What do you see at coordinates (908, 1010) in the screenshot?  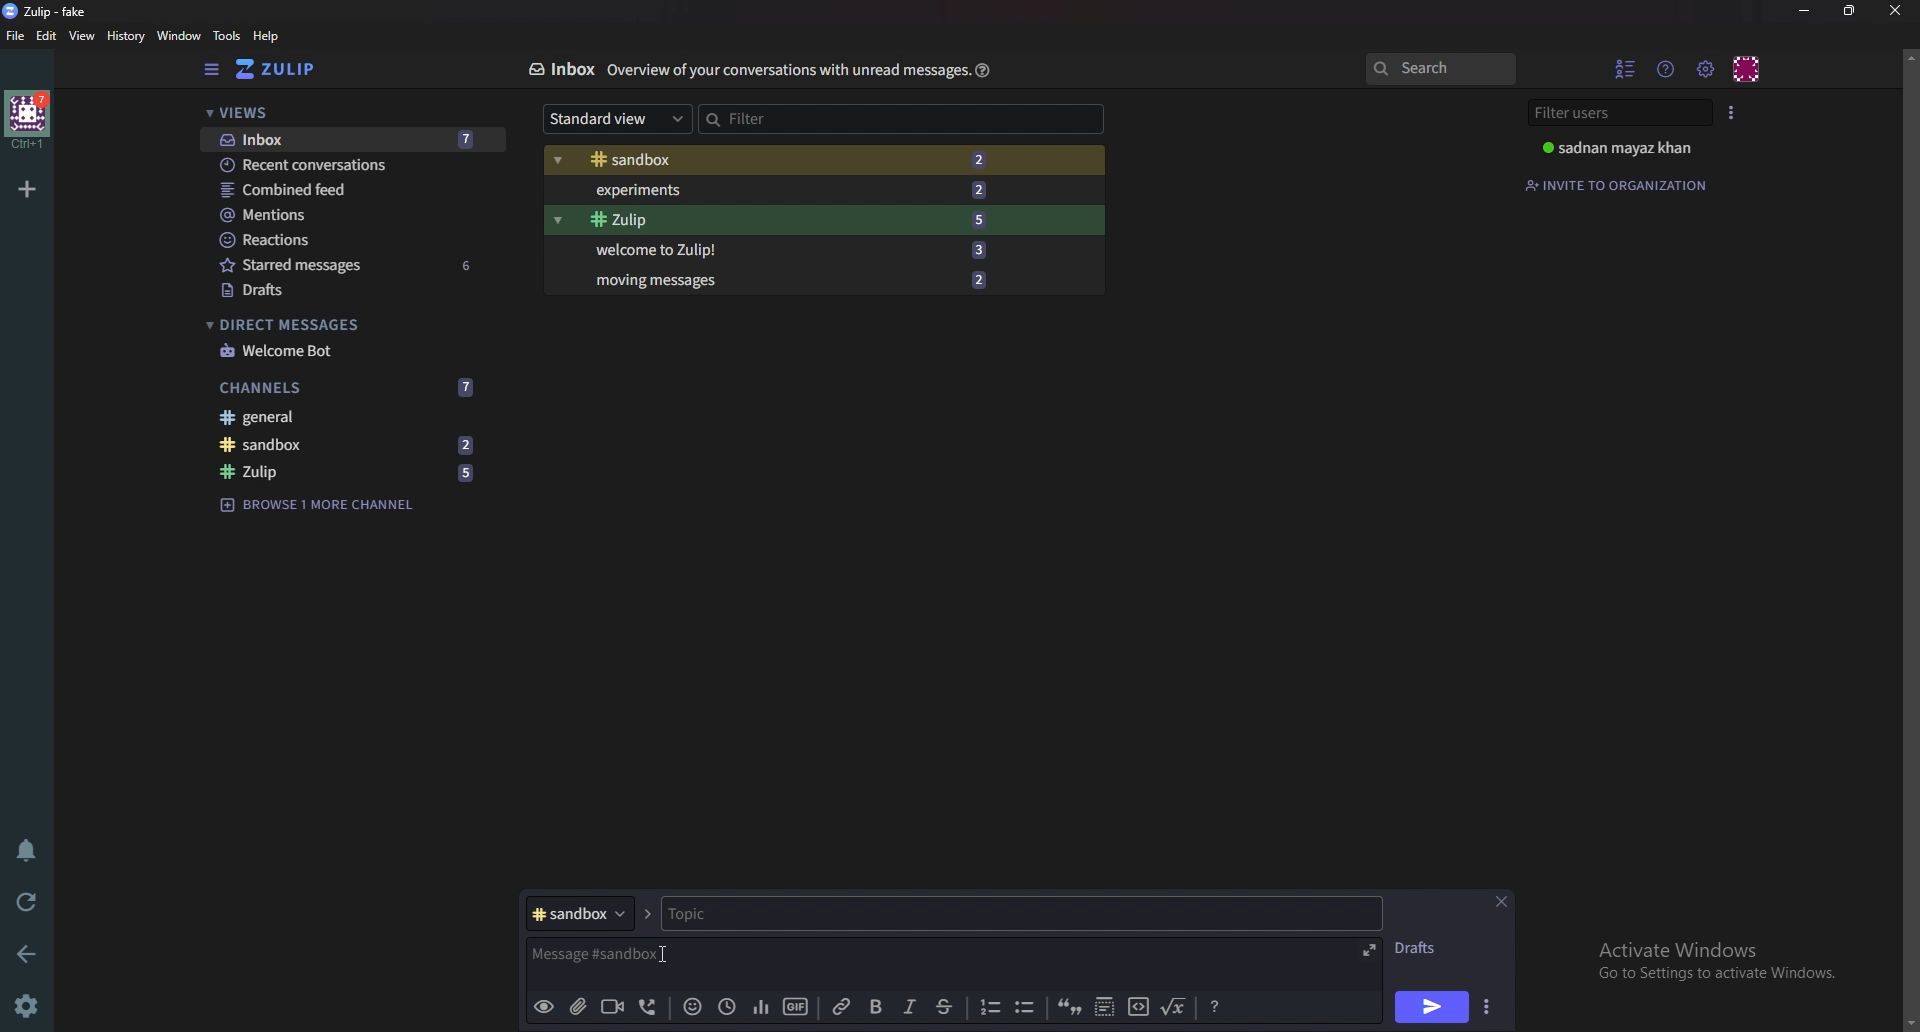 I see `Italic` at bounding box center [908, 1010].